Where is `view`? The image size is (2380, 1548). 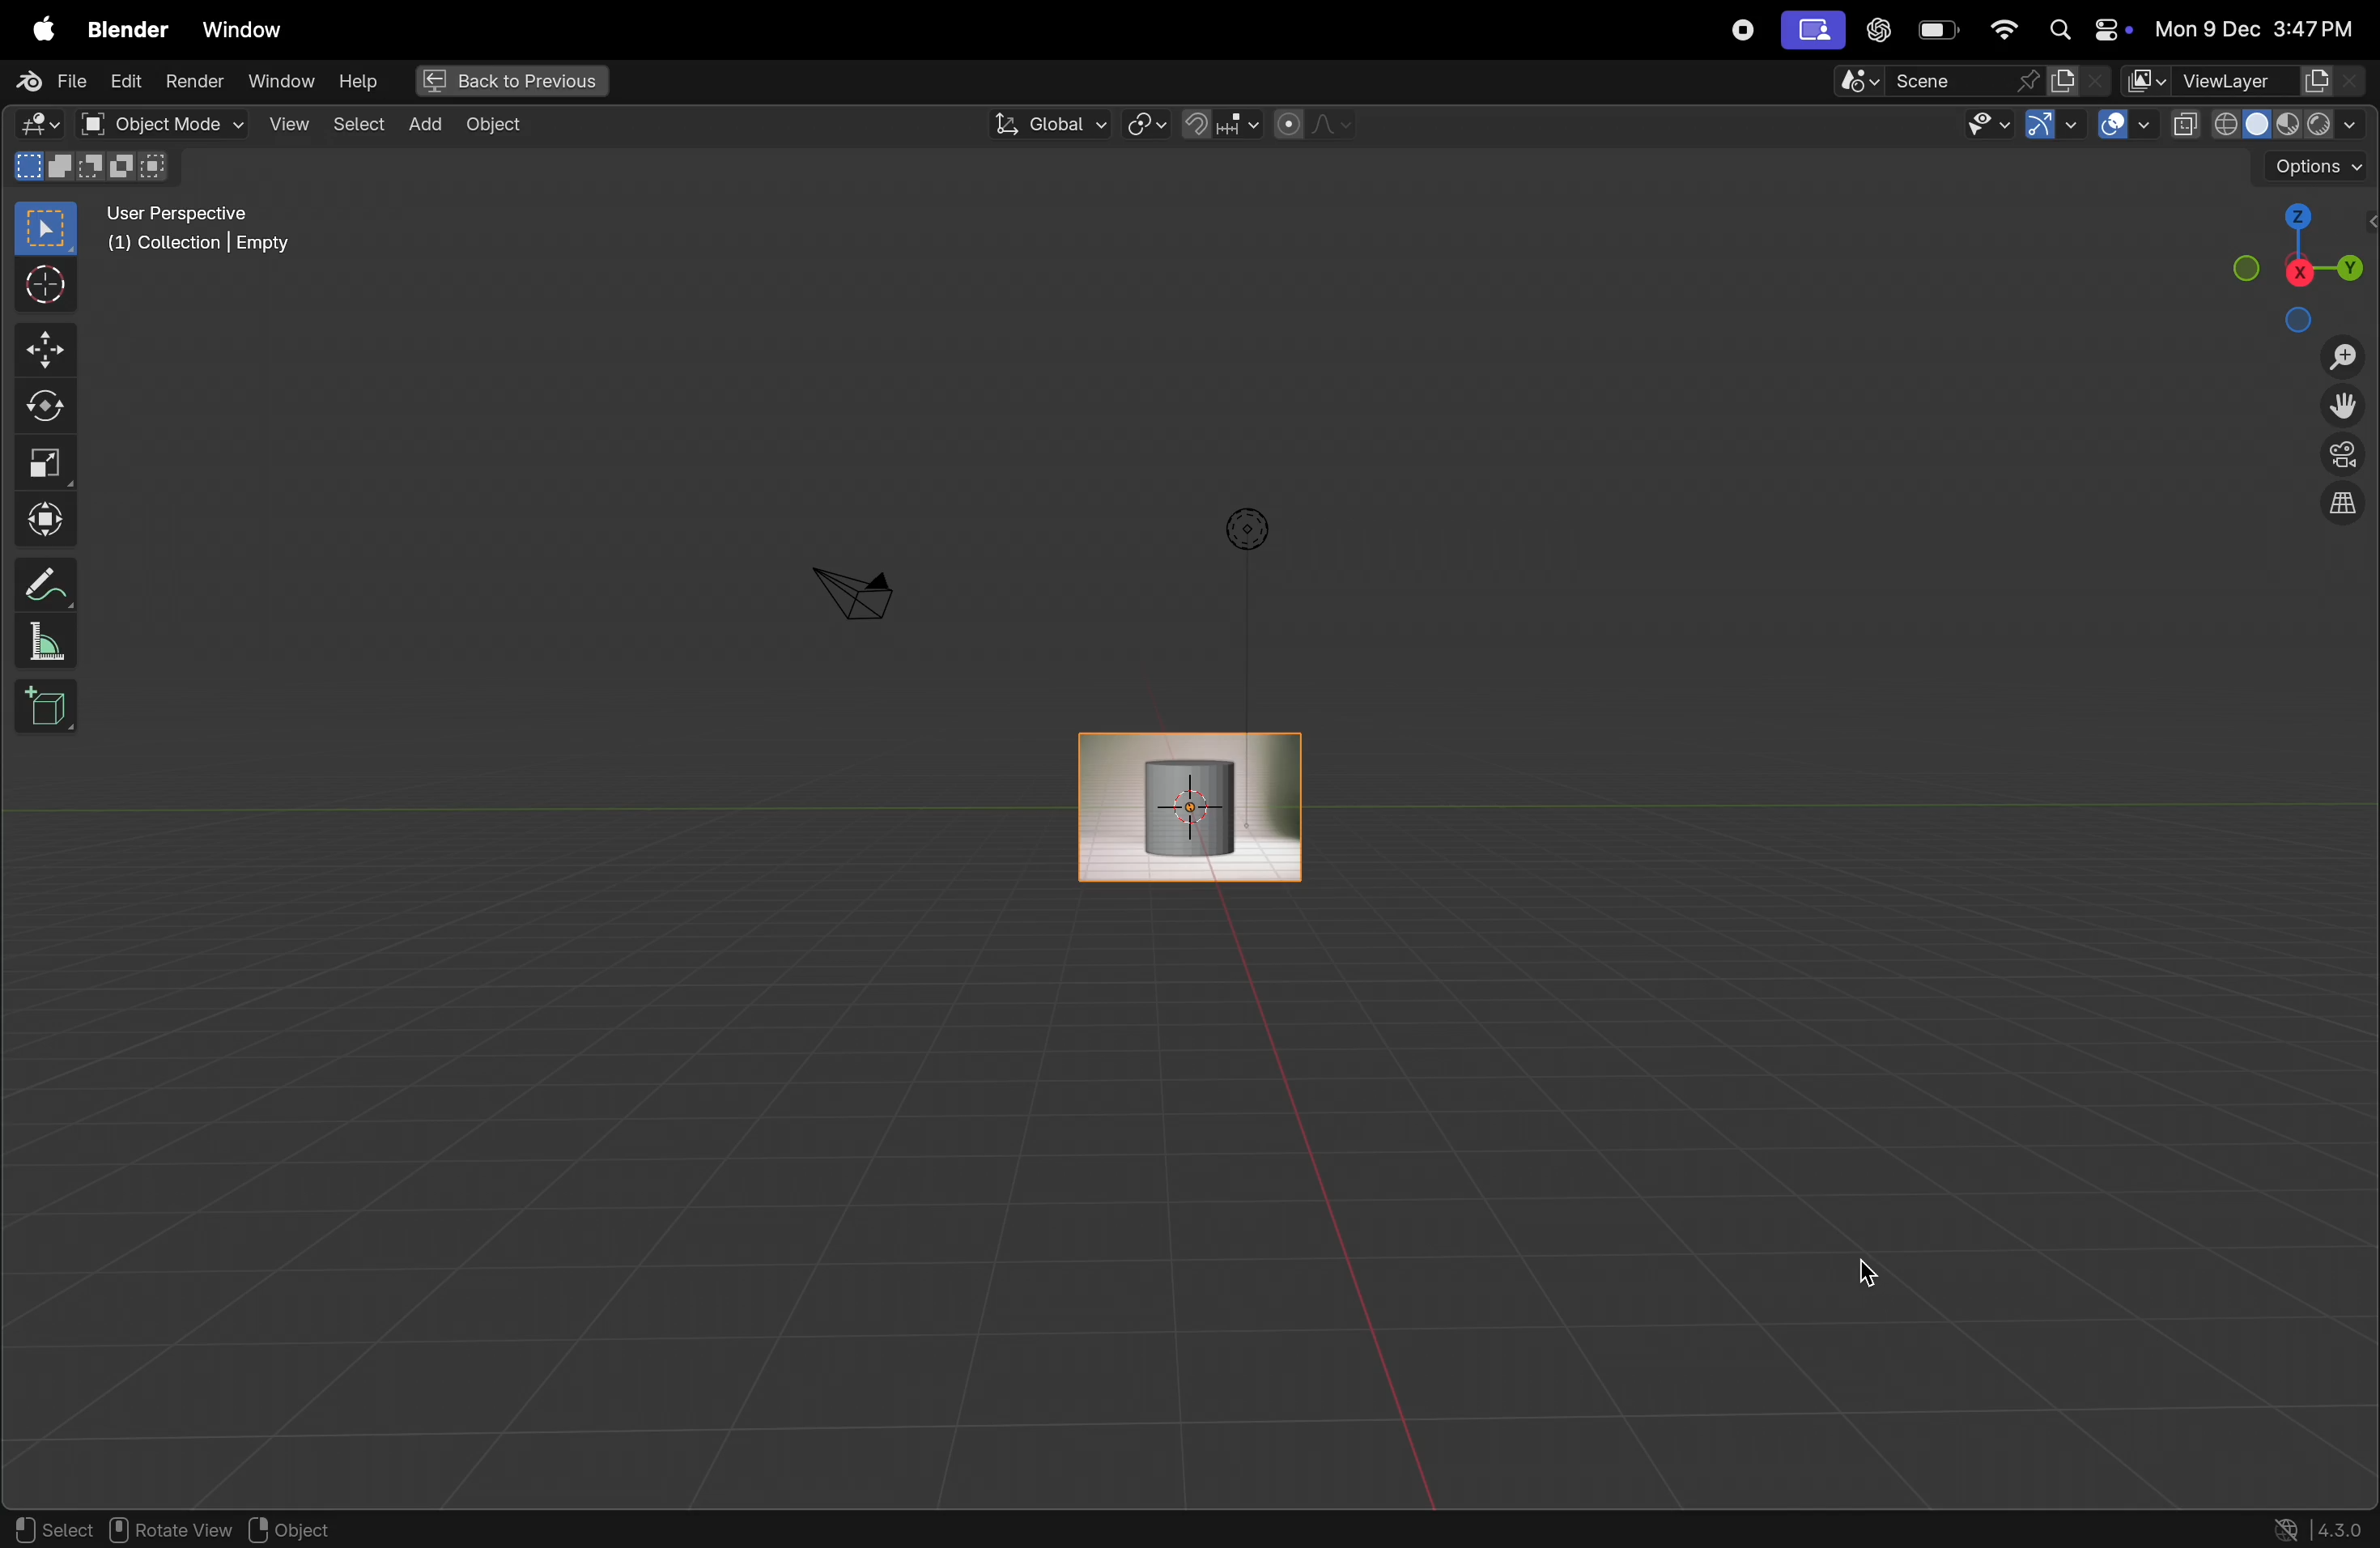 view is located at coordinates (285, 123).